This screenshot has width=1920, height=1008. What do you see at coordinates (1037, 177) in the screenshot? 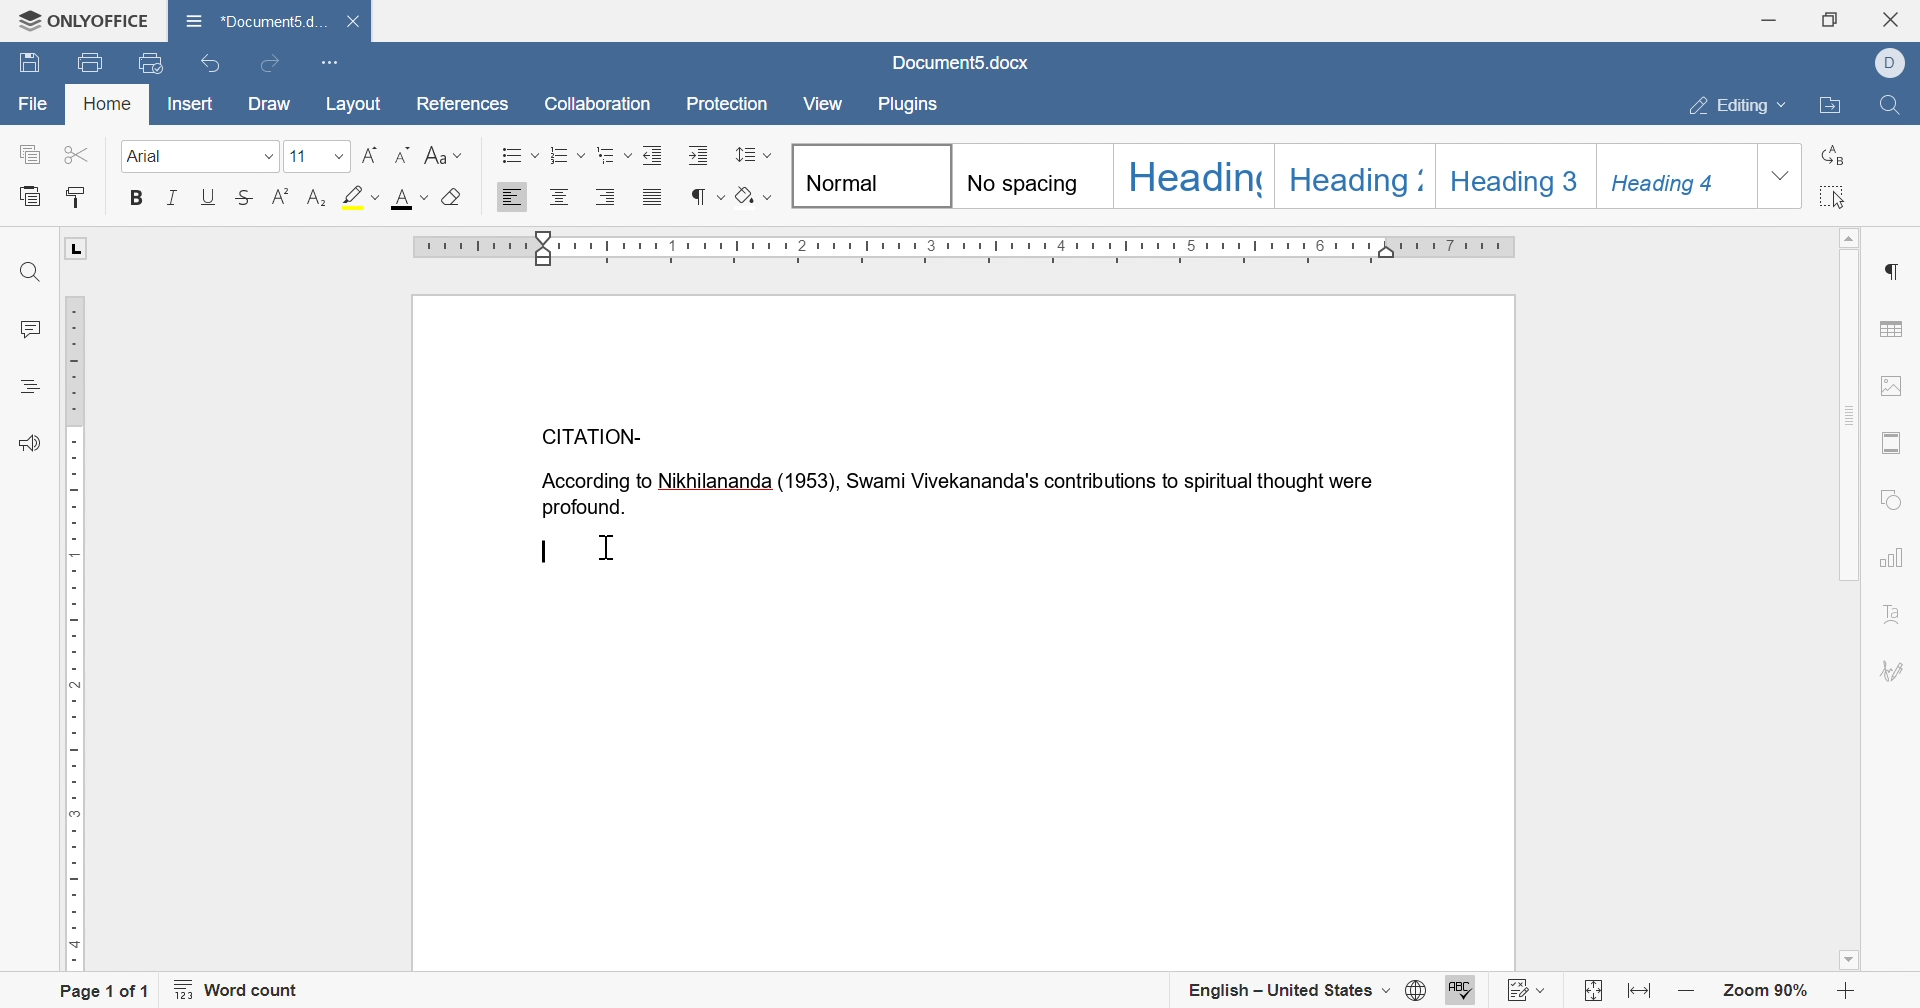
I see `No spacing` at bounding box center [1037, 177].